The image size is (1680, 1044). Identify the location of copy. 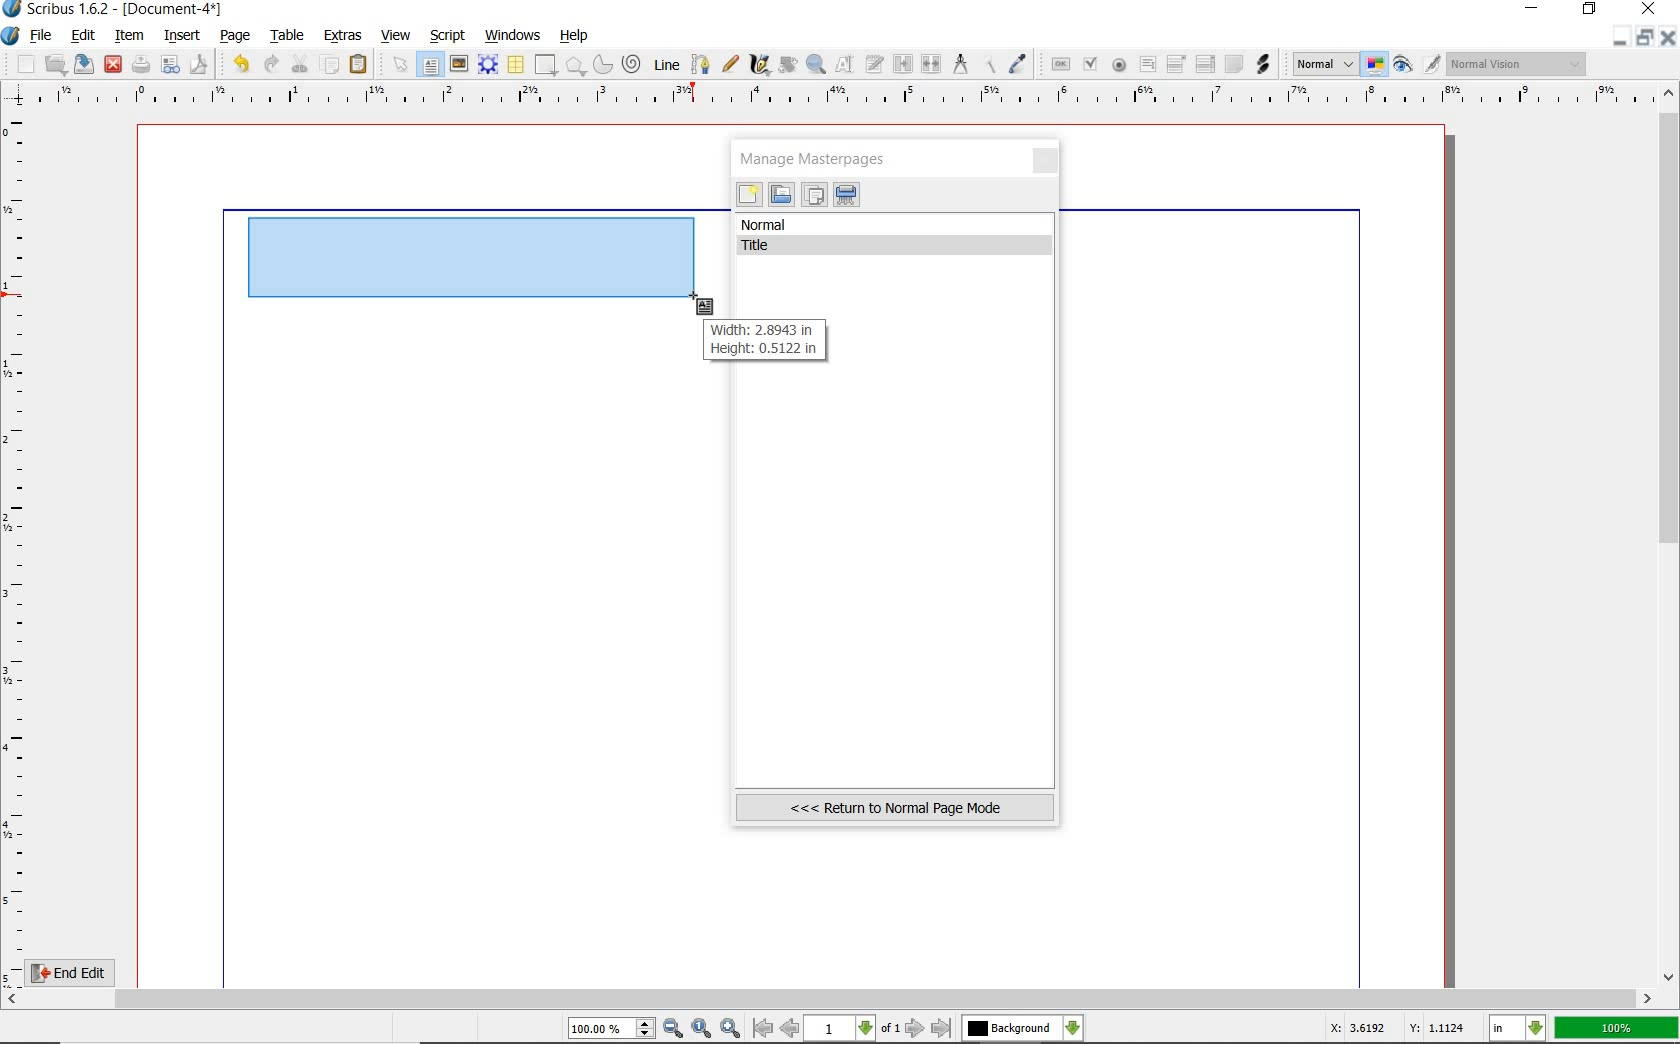
(330, 63).